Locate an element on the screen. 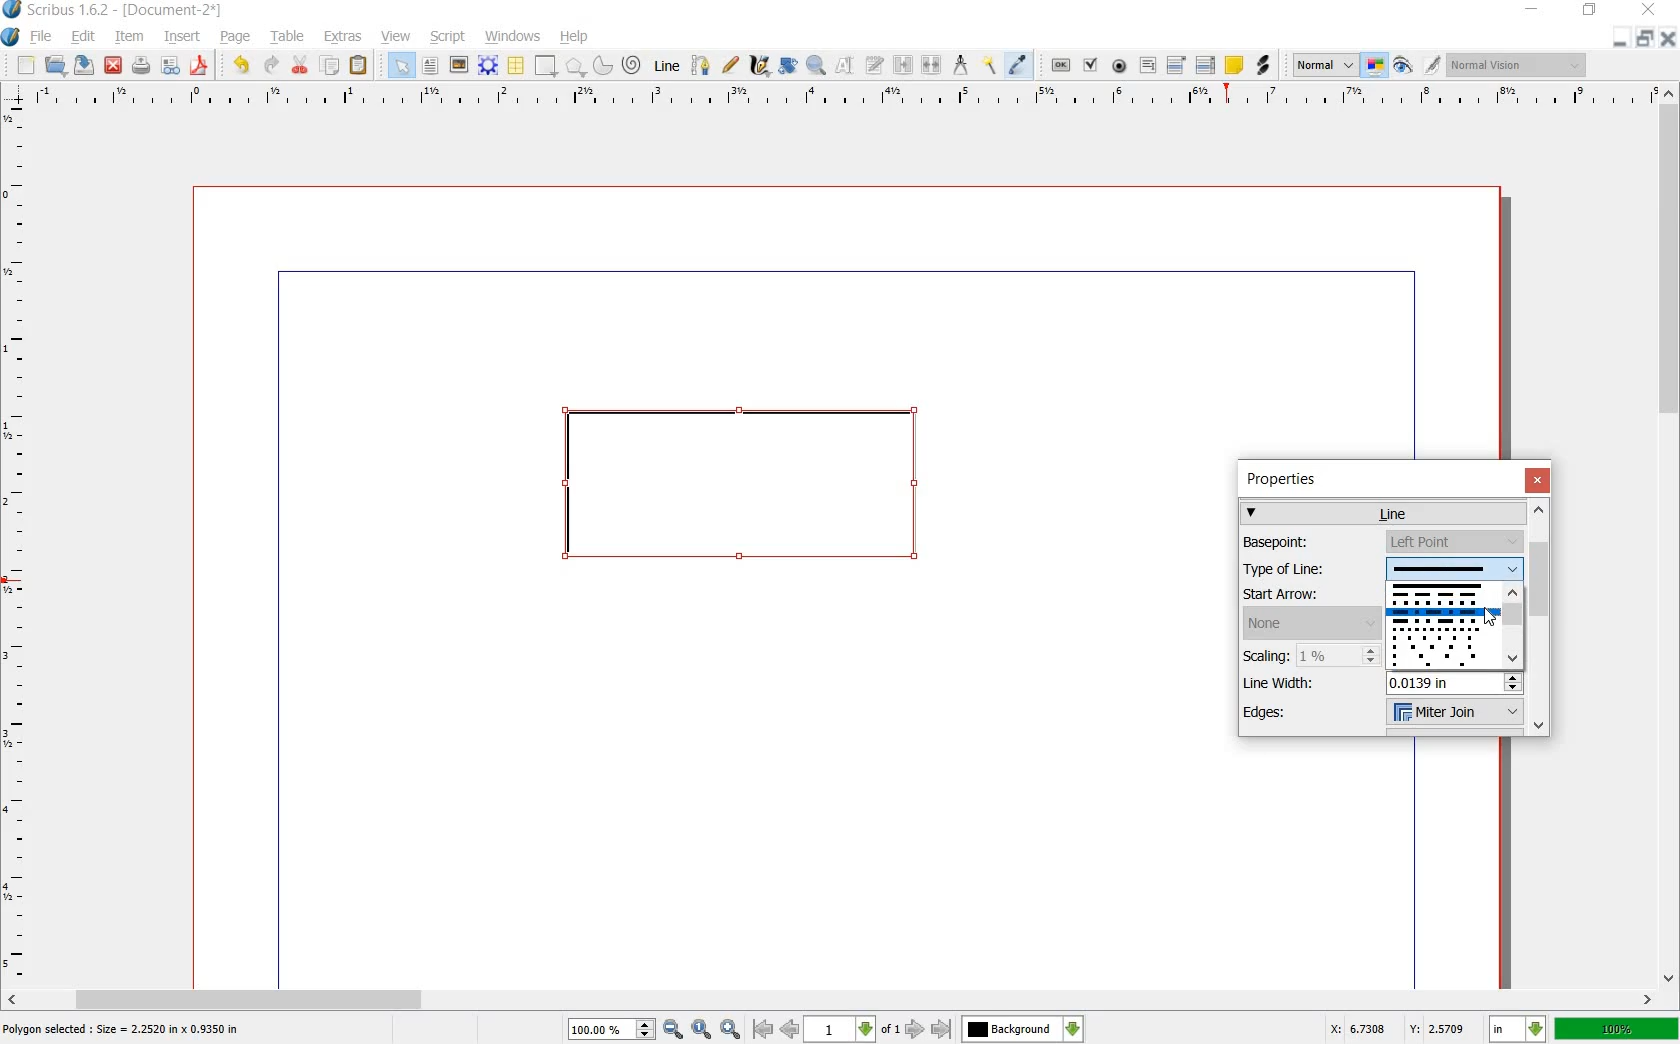 The height and width of the screenshot is (1044, 1680). COPY ITEM PROPERTIES is located at coordinates (989, 66).